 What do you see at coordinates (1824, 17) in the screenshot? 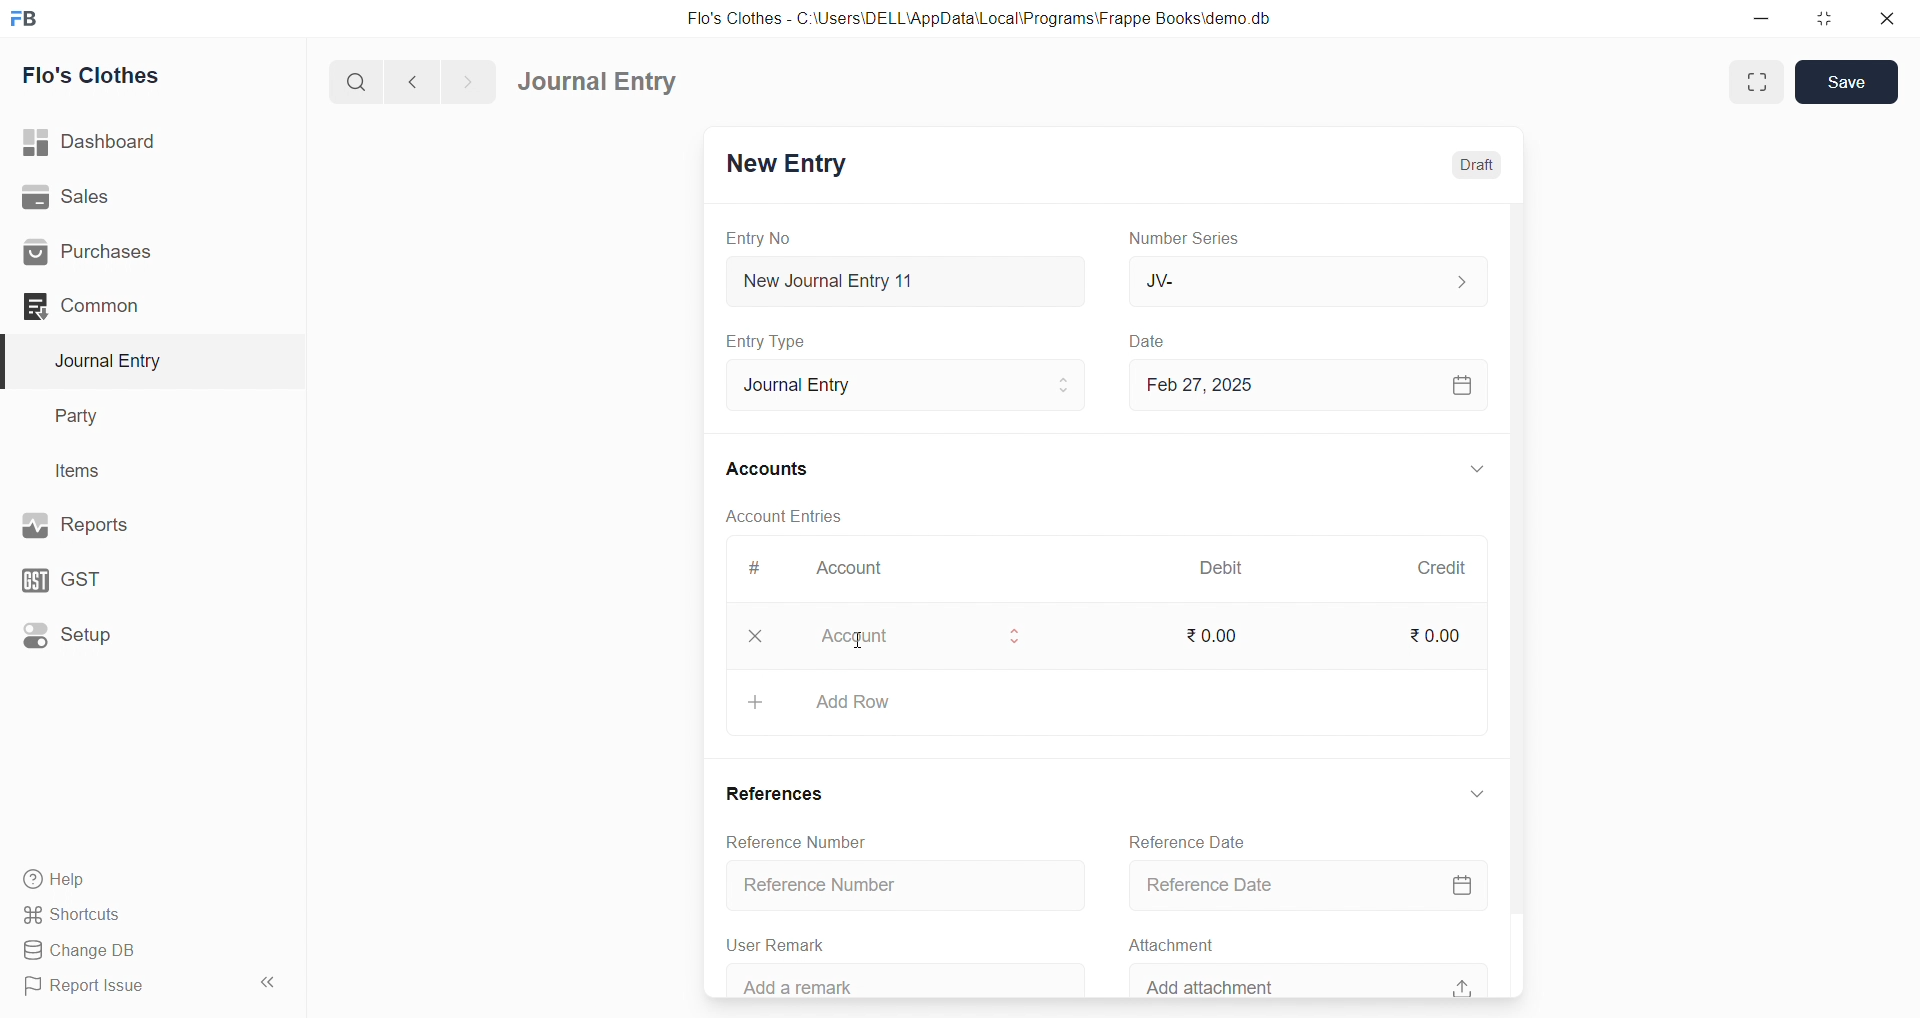
I see `resize` at bounding box center [1824, 17].